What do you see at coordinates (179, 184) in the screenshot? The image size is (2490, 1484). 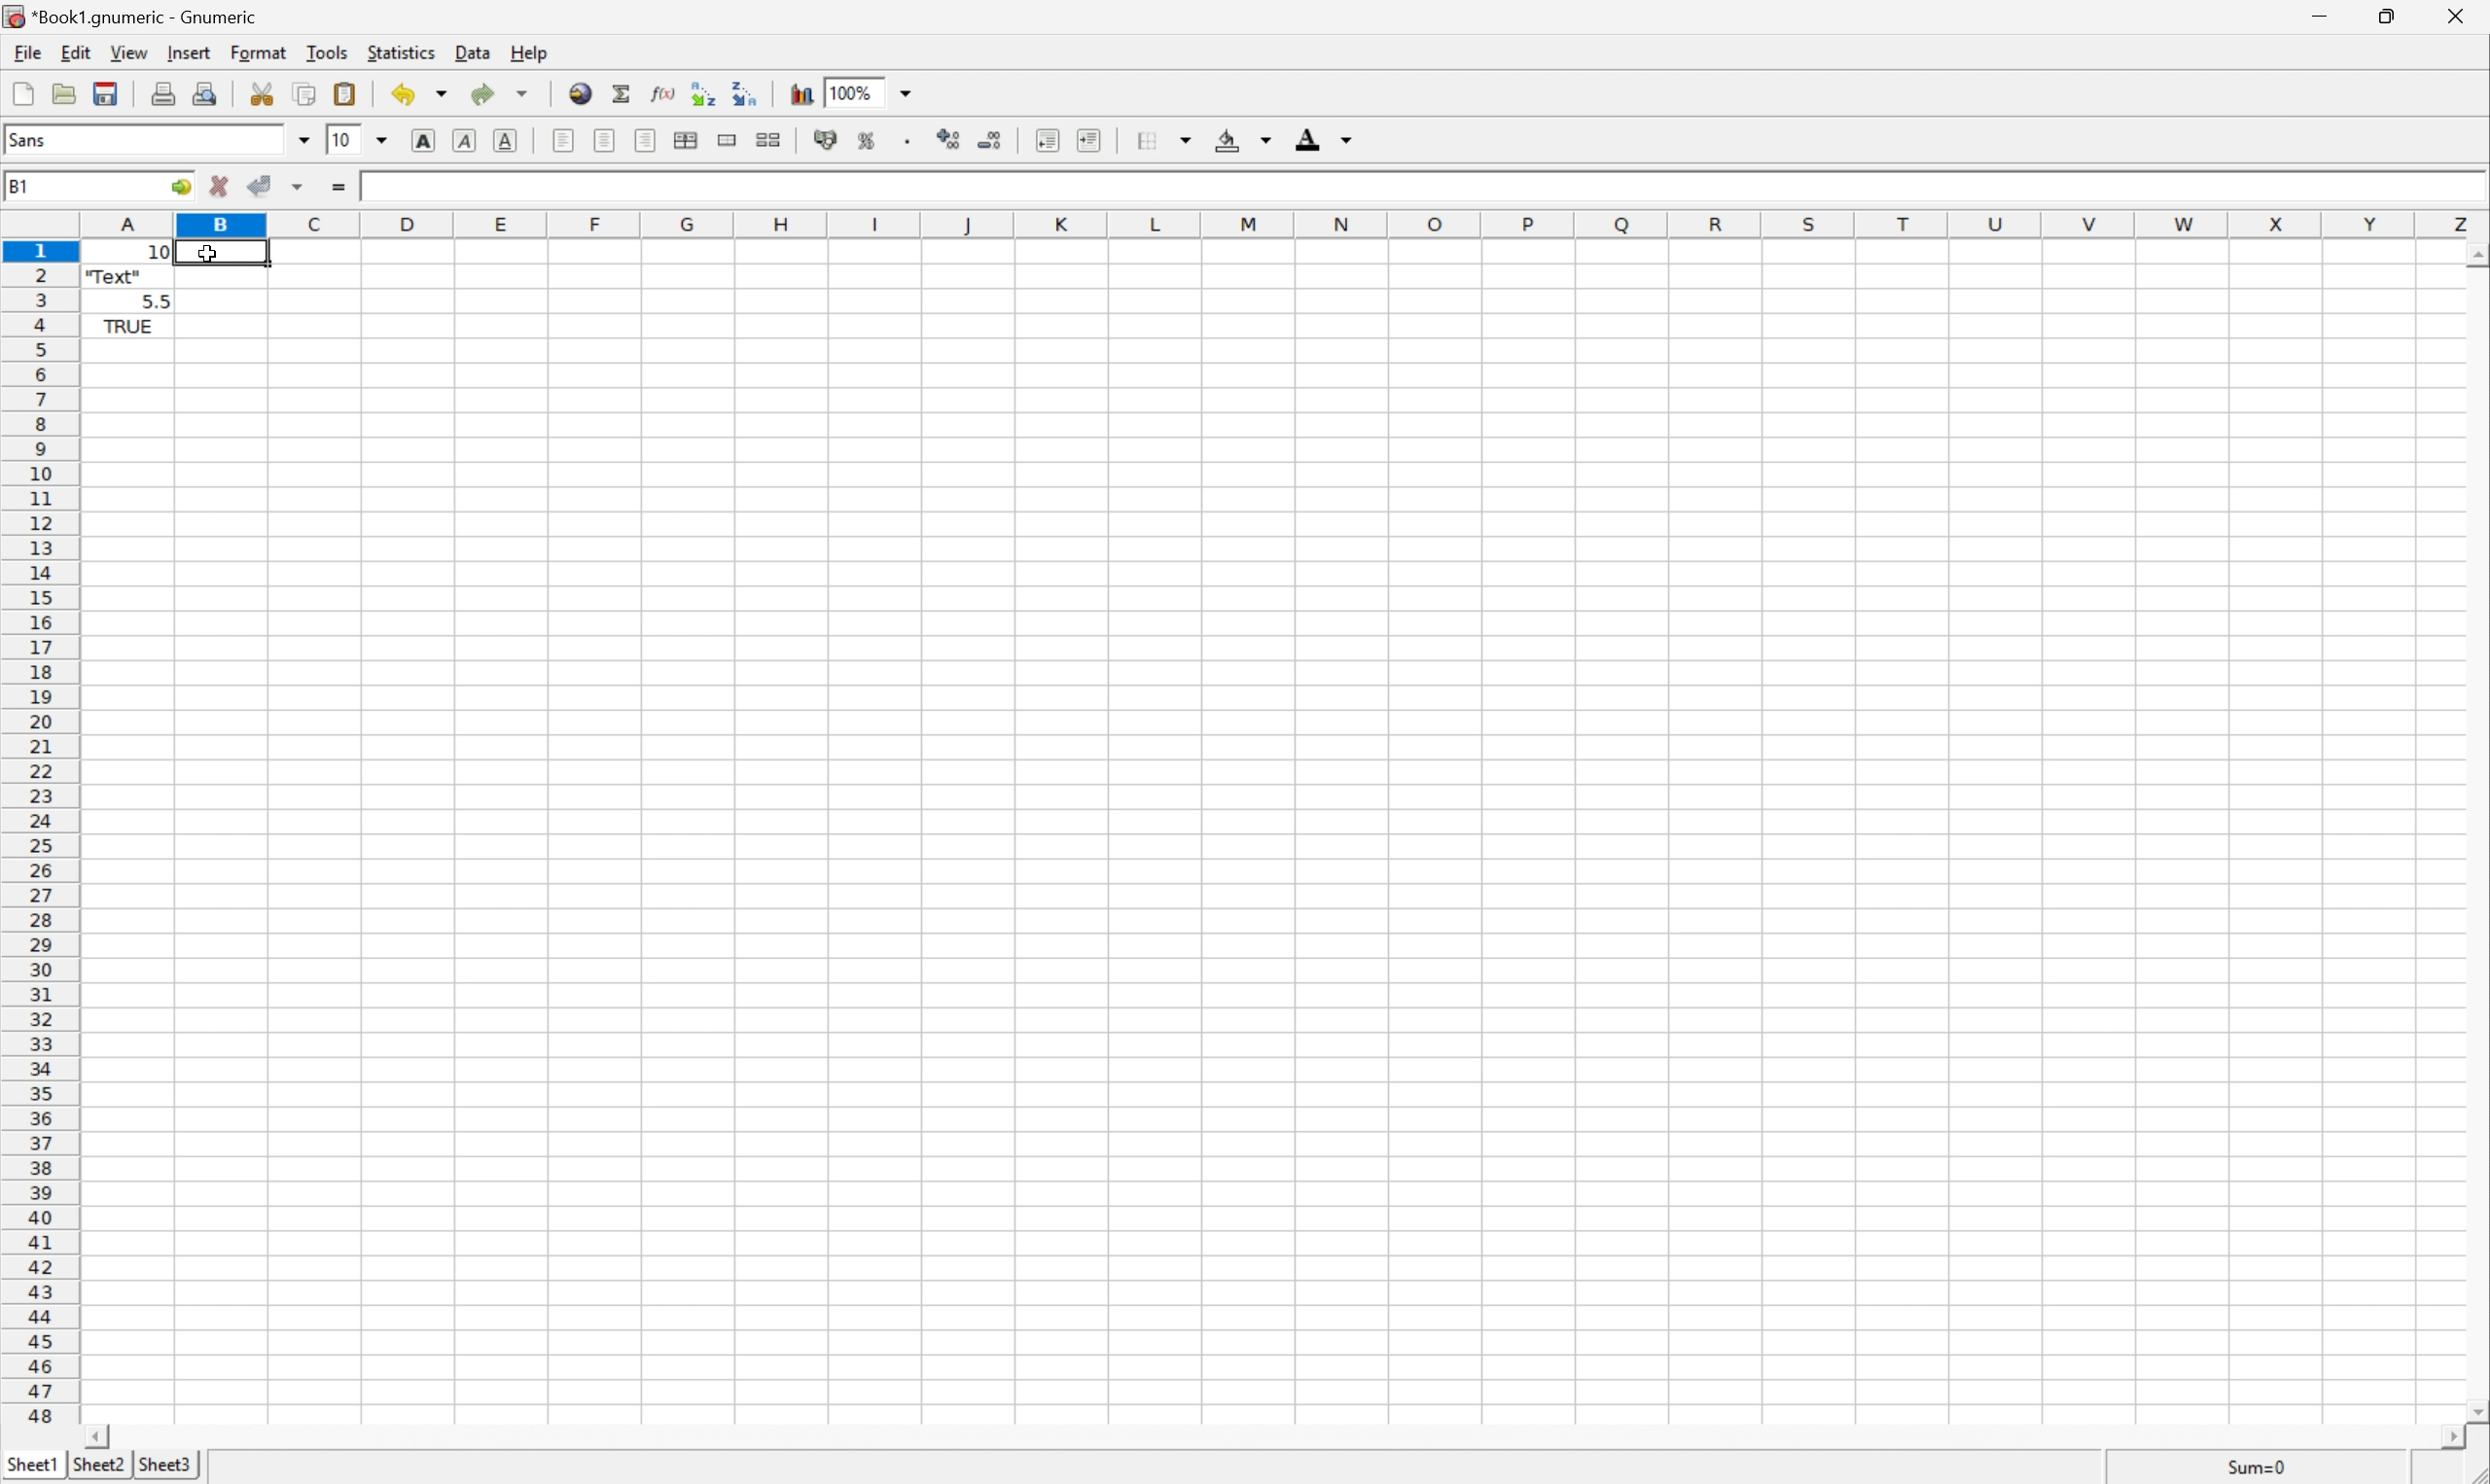 I see `Go to` at bounding box center [179, 184].